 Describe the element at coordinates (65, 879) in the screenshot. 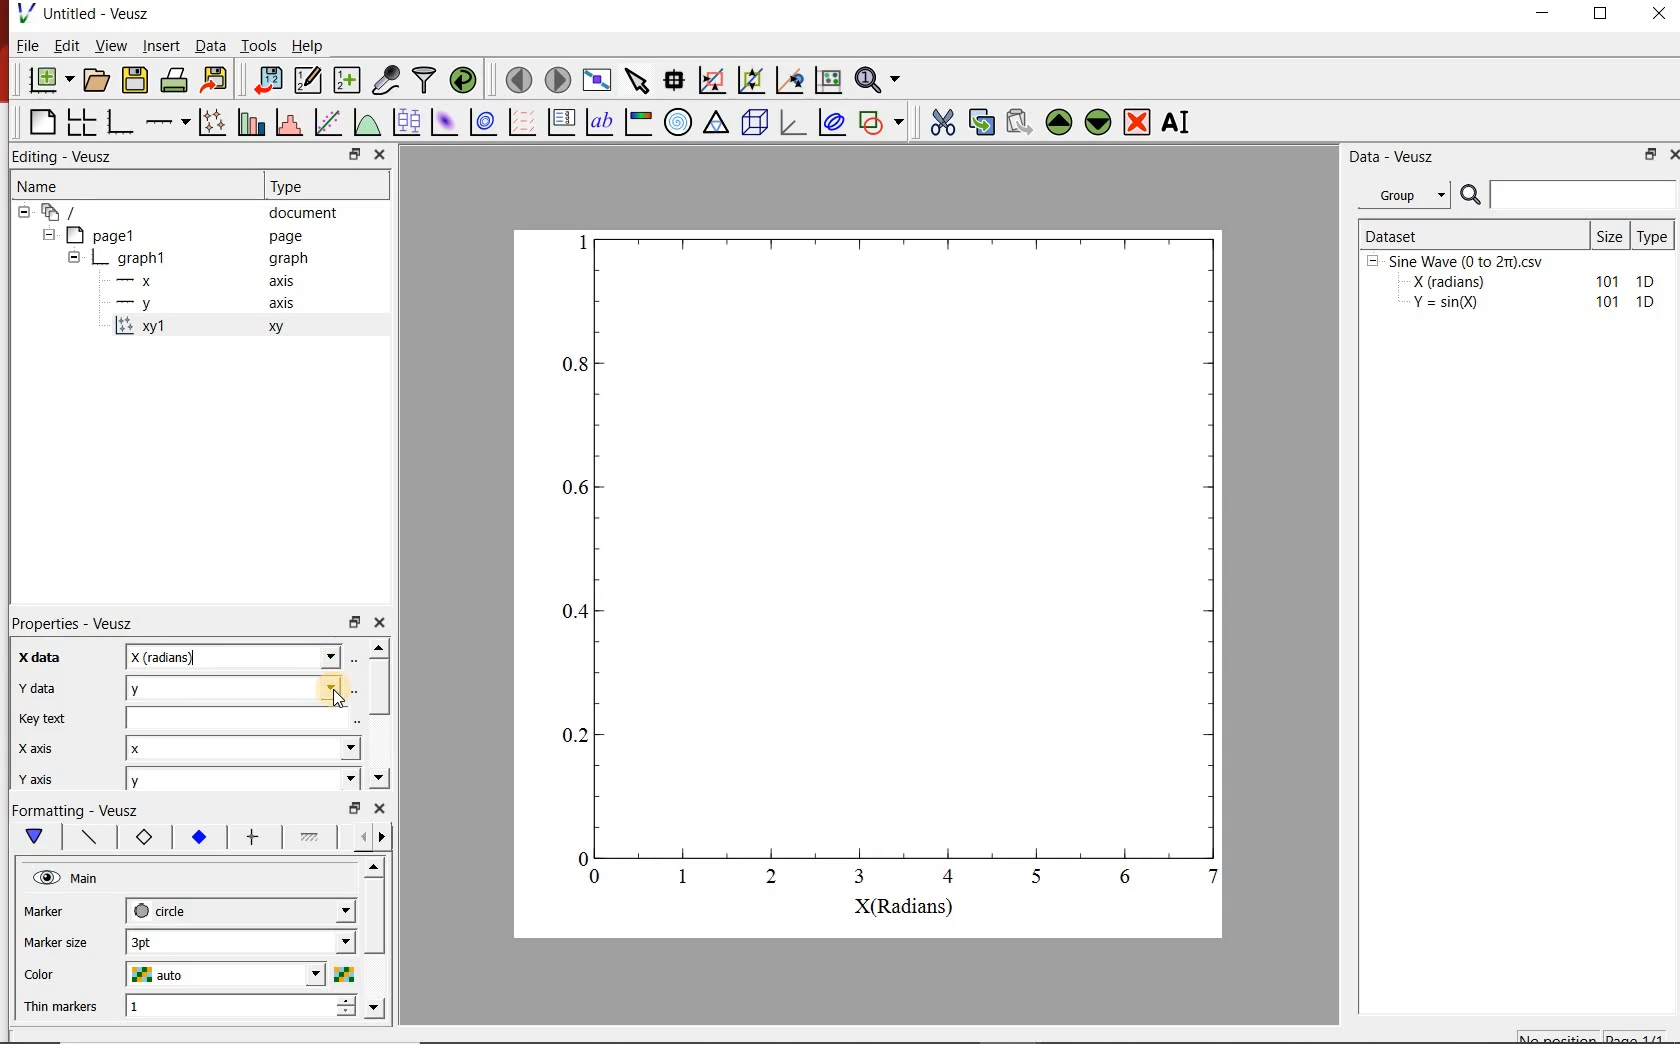

I see `@ main` at that location.